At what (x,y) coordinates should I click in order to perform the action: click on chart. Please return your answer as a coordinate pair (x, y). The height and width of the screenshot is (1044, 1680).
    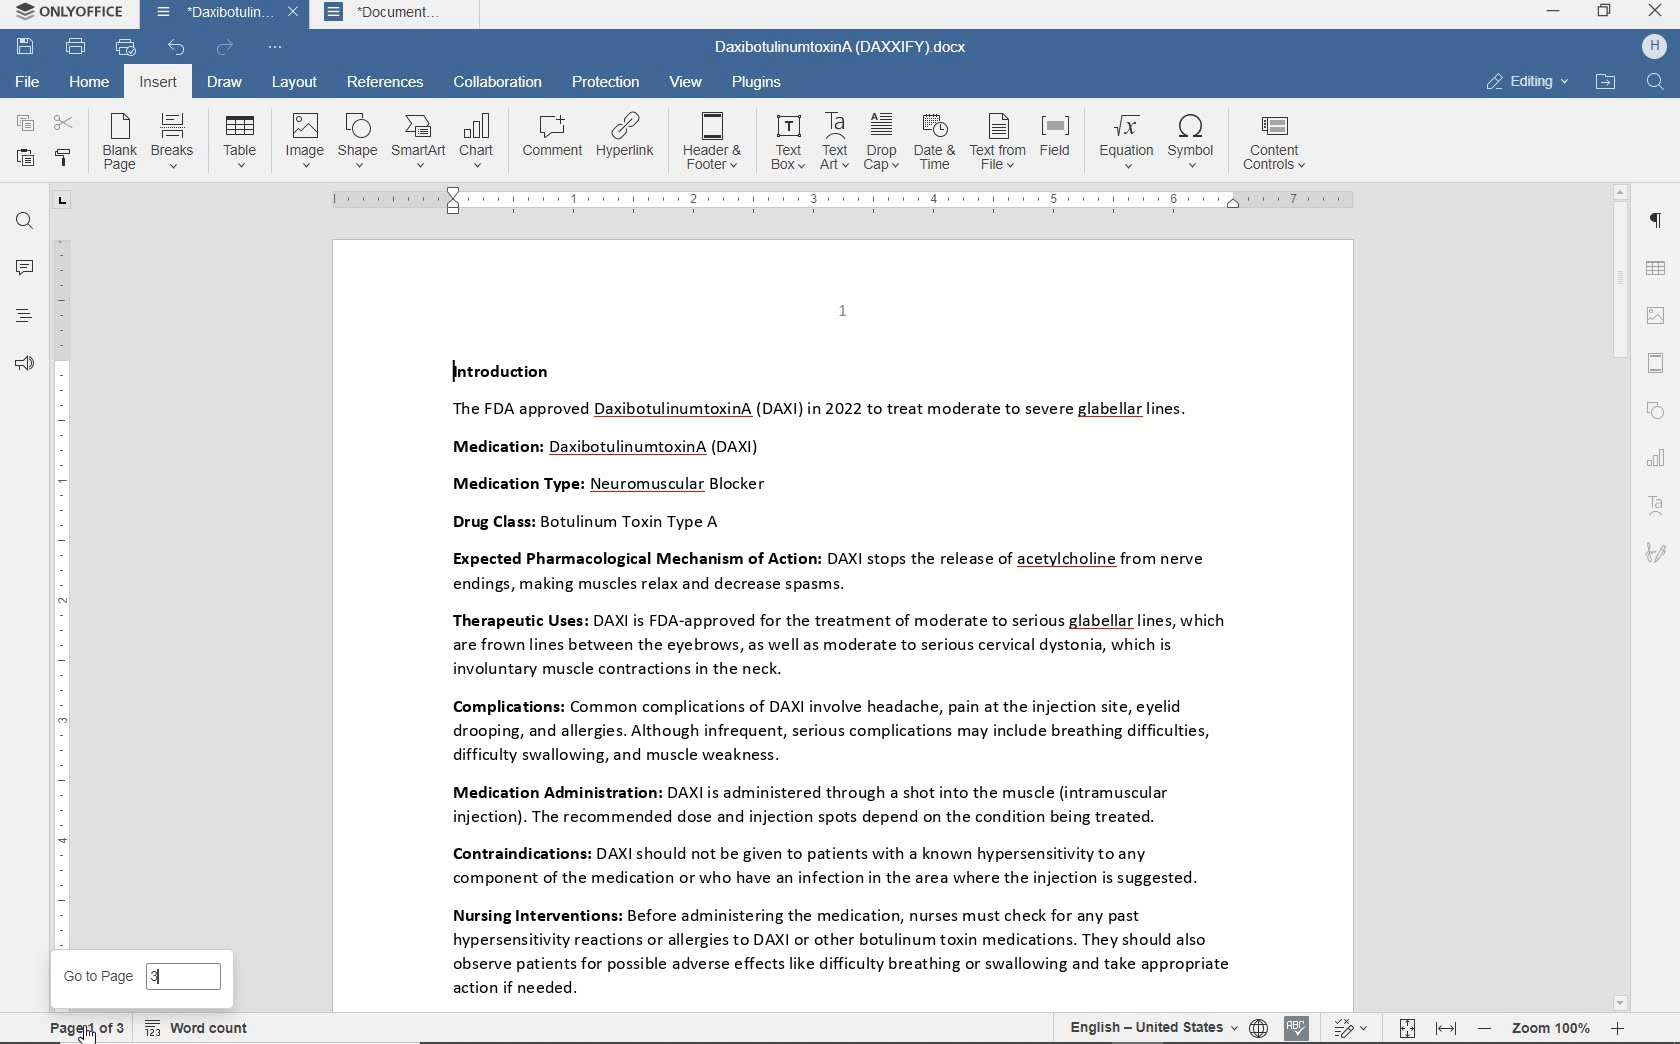
    Looking at the image, I should click on (1657, 459).